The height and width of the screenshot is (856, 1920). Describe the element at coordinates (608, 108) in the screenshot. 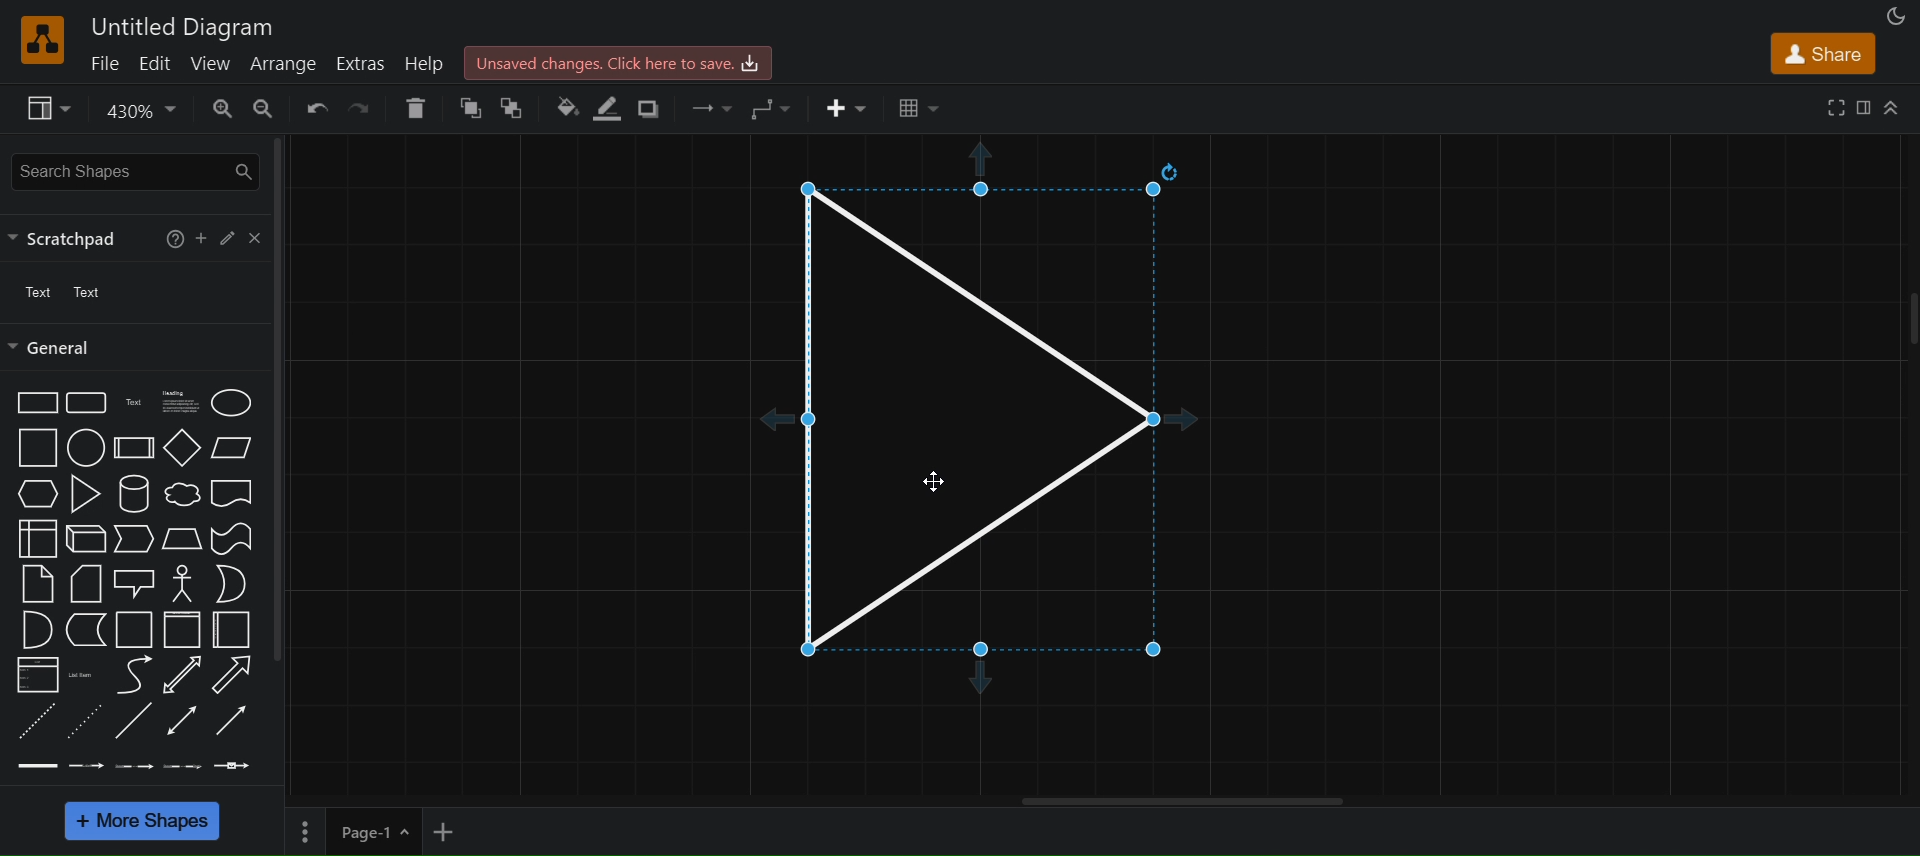

I see `line color` at that location.